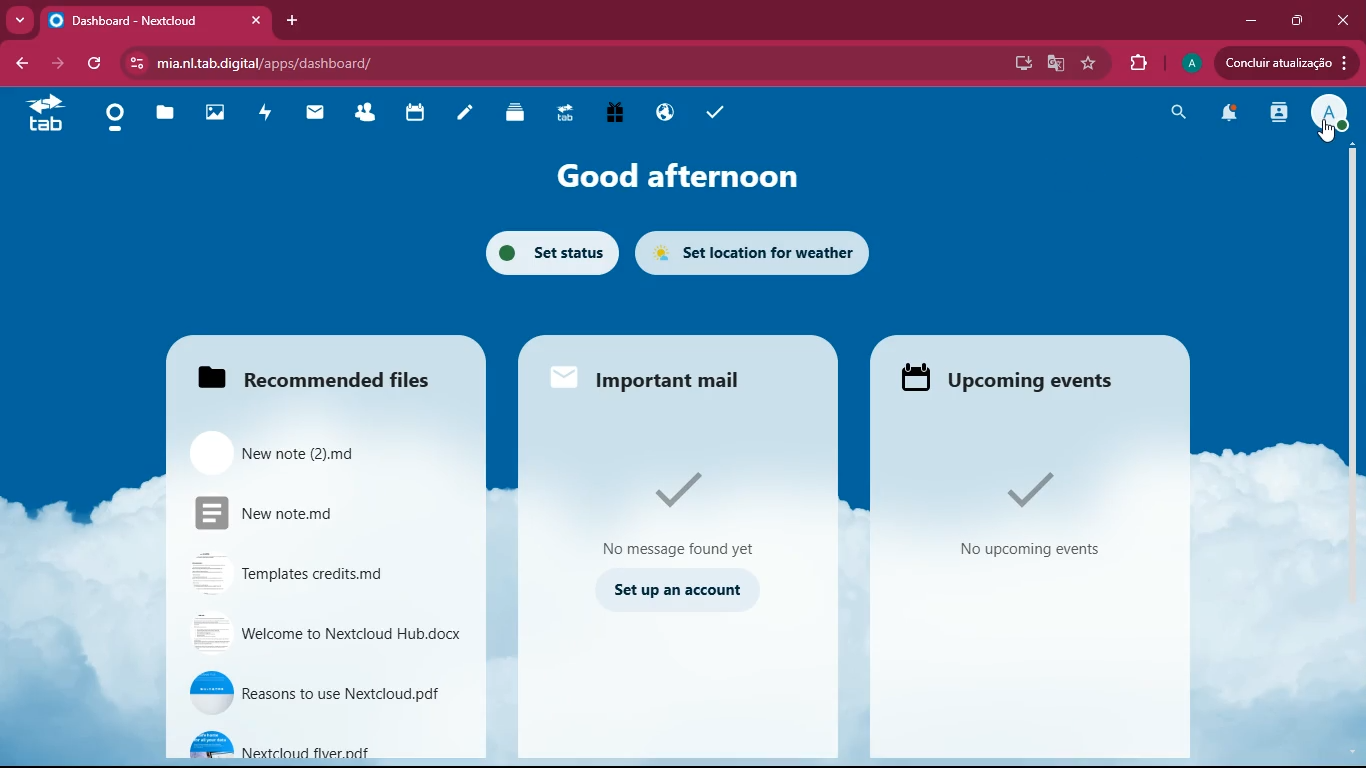 The image size is (1366, 768). Describe the element at coordinates (648, 379) in the screenshot. I see `Important mail` at that location.